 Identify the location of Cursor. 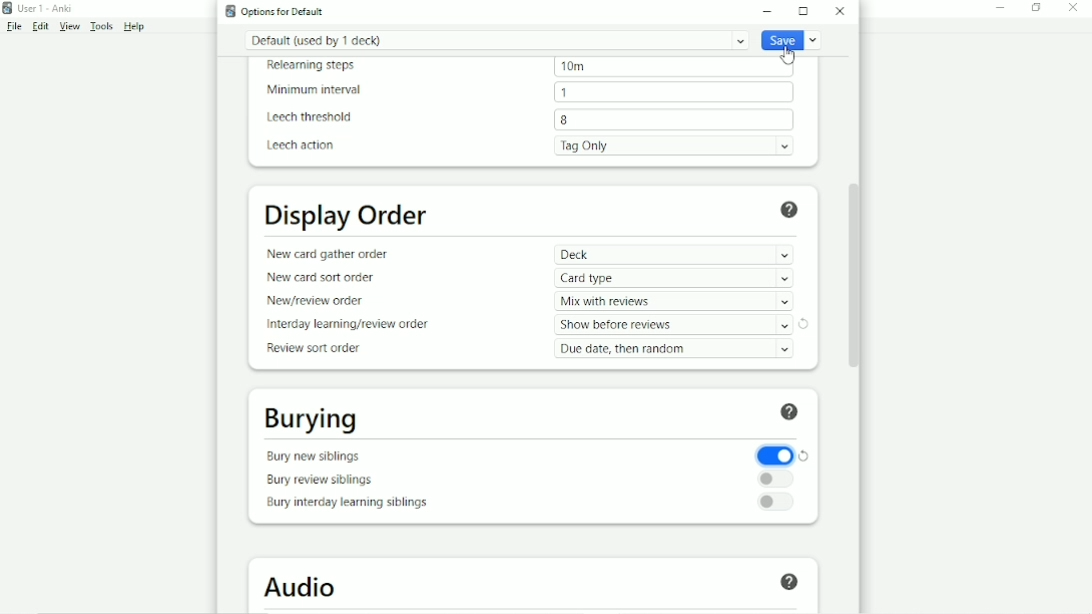
(787, 54).